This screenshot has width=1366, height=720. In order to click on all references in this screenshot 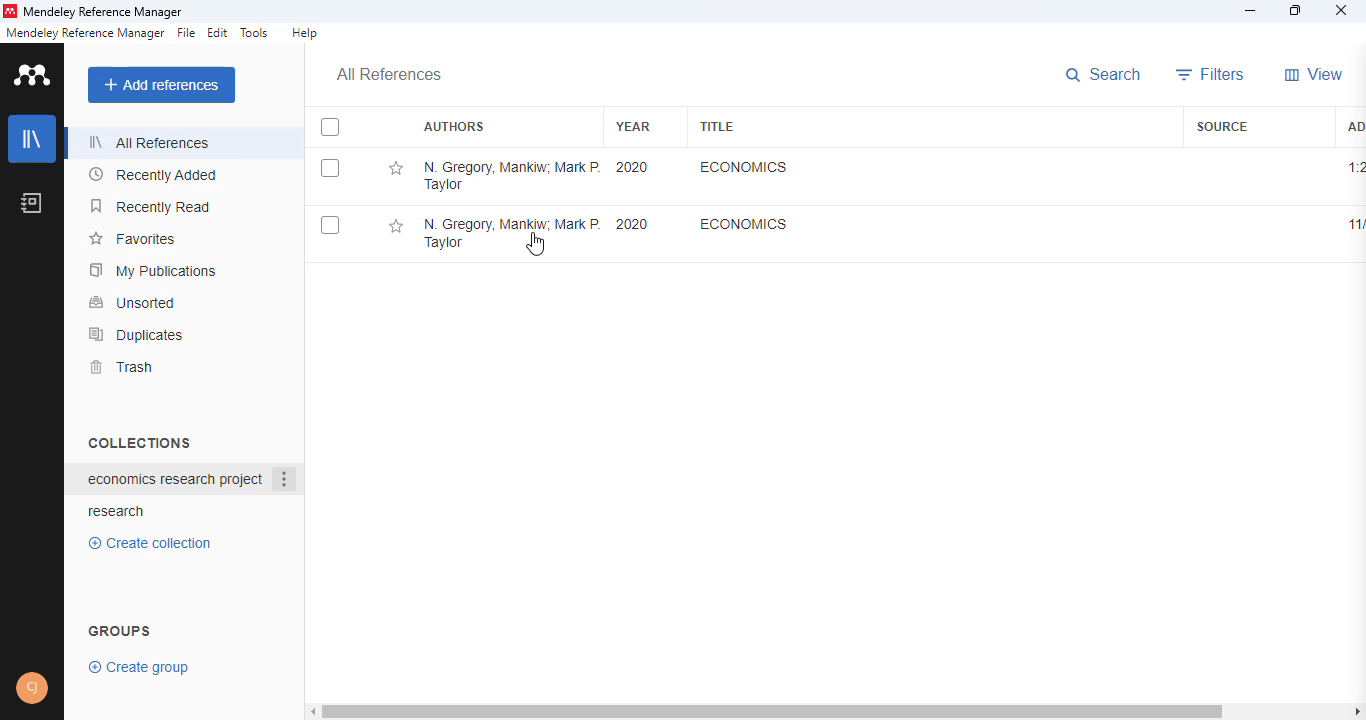, I will do `click(149, 142)`.